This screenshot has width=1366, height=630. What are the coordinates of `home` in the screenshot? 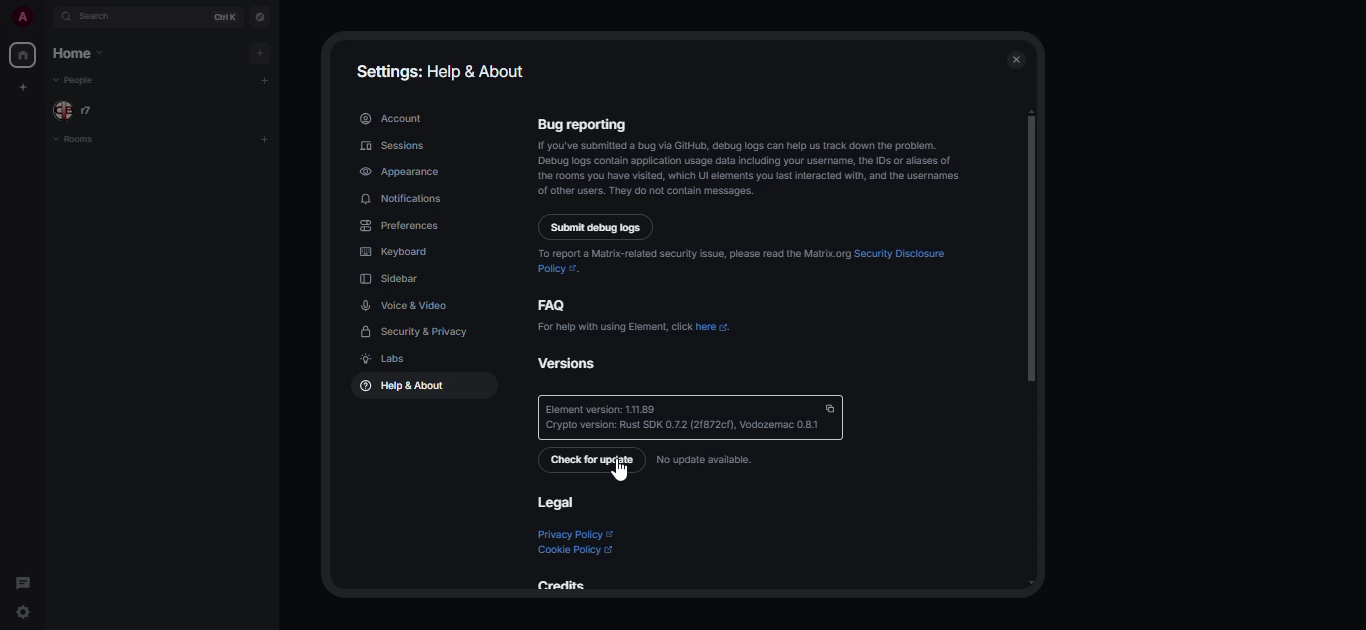 It's located at (84, 54).